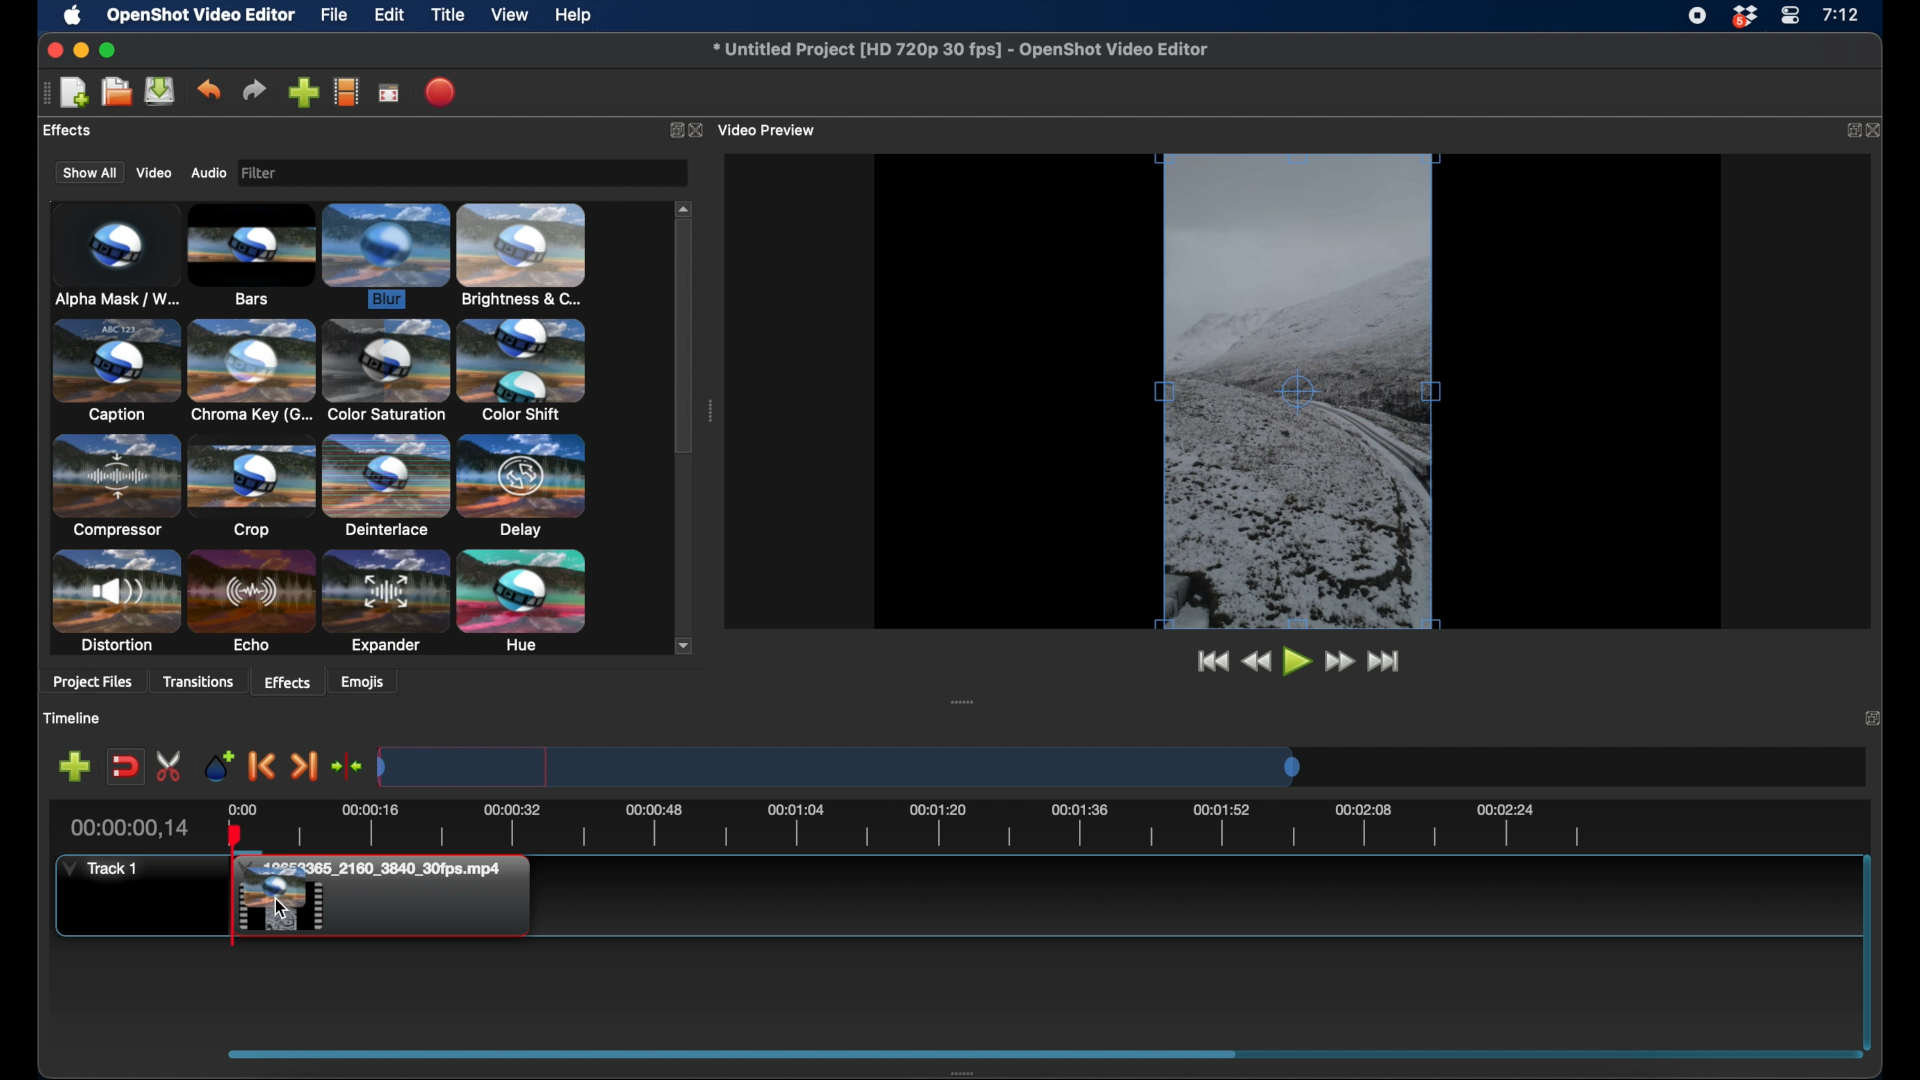 The image size is (1920, 1080). I want to click on transitions, so click(198, 682).